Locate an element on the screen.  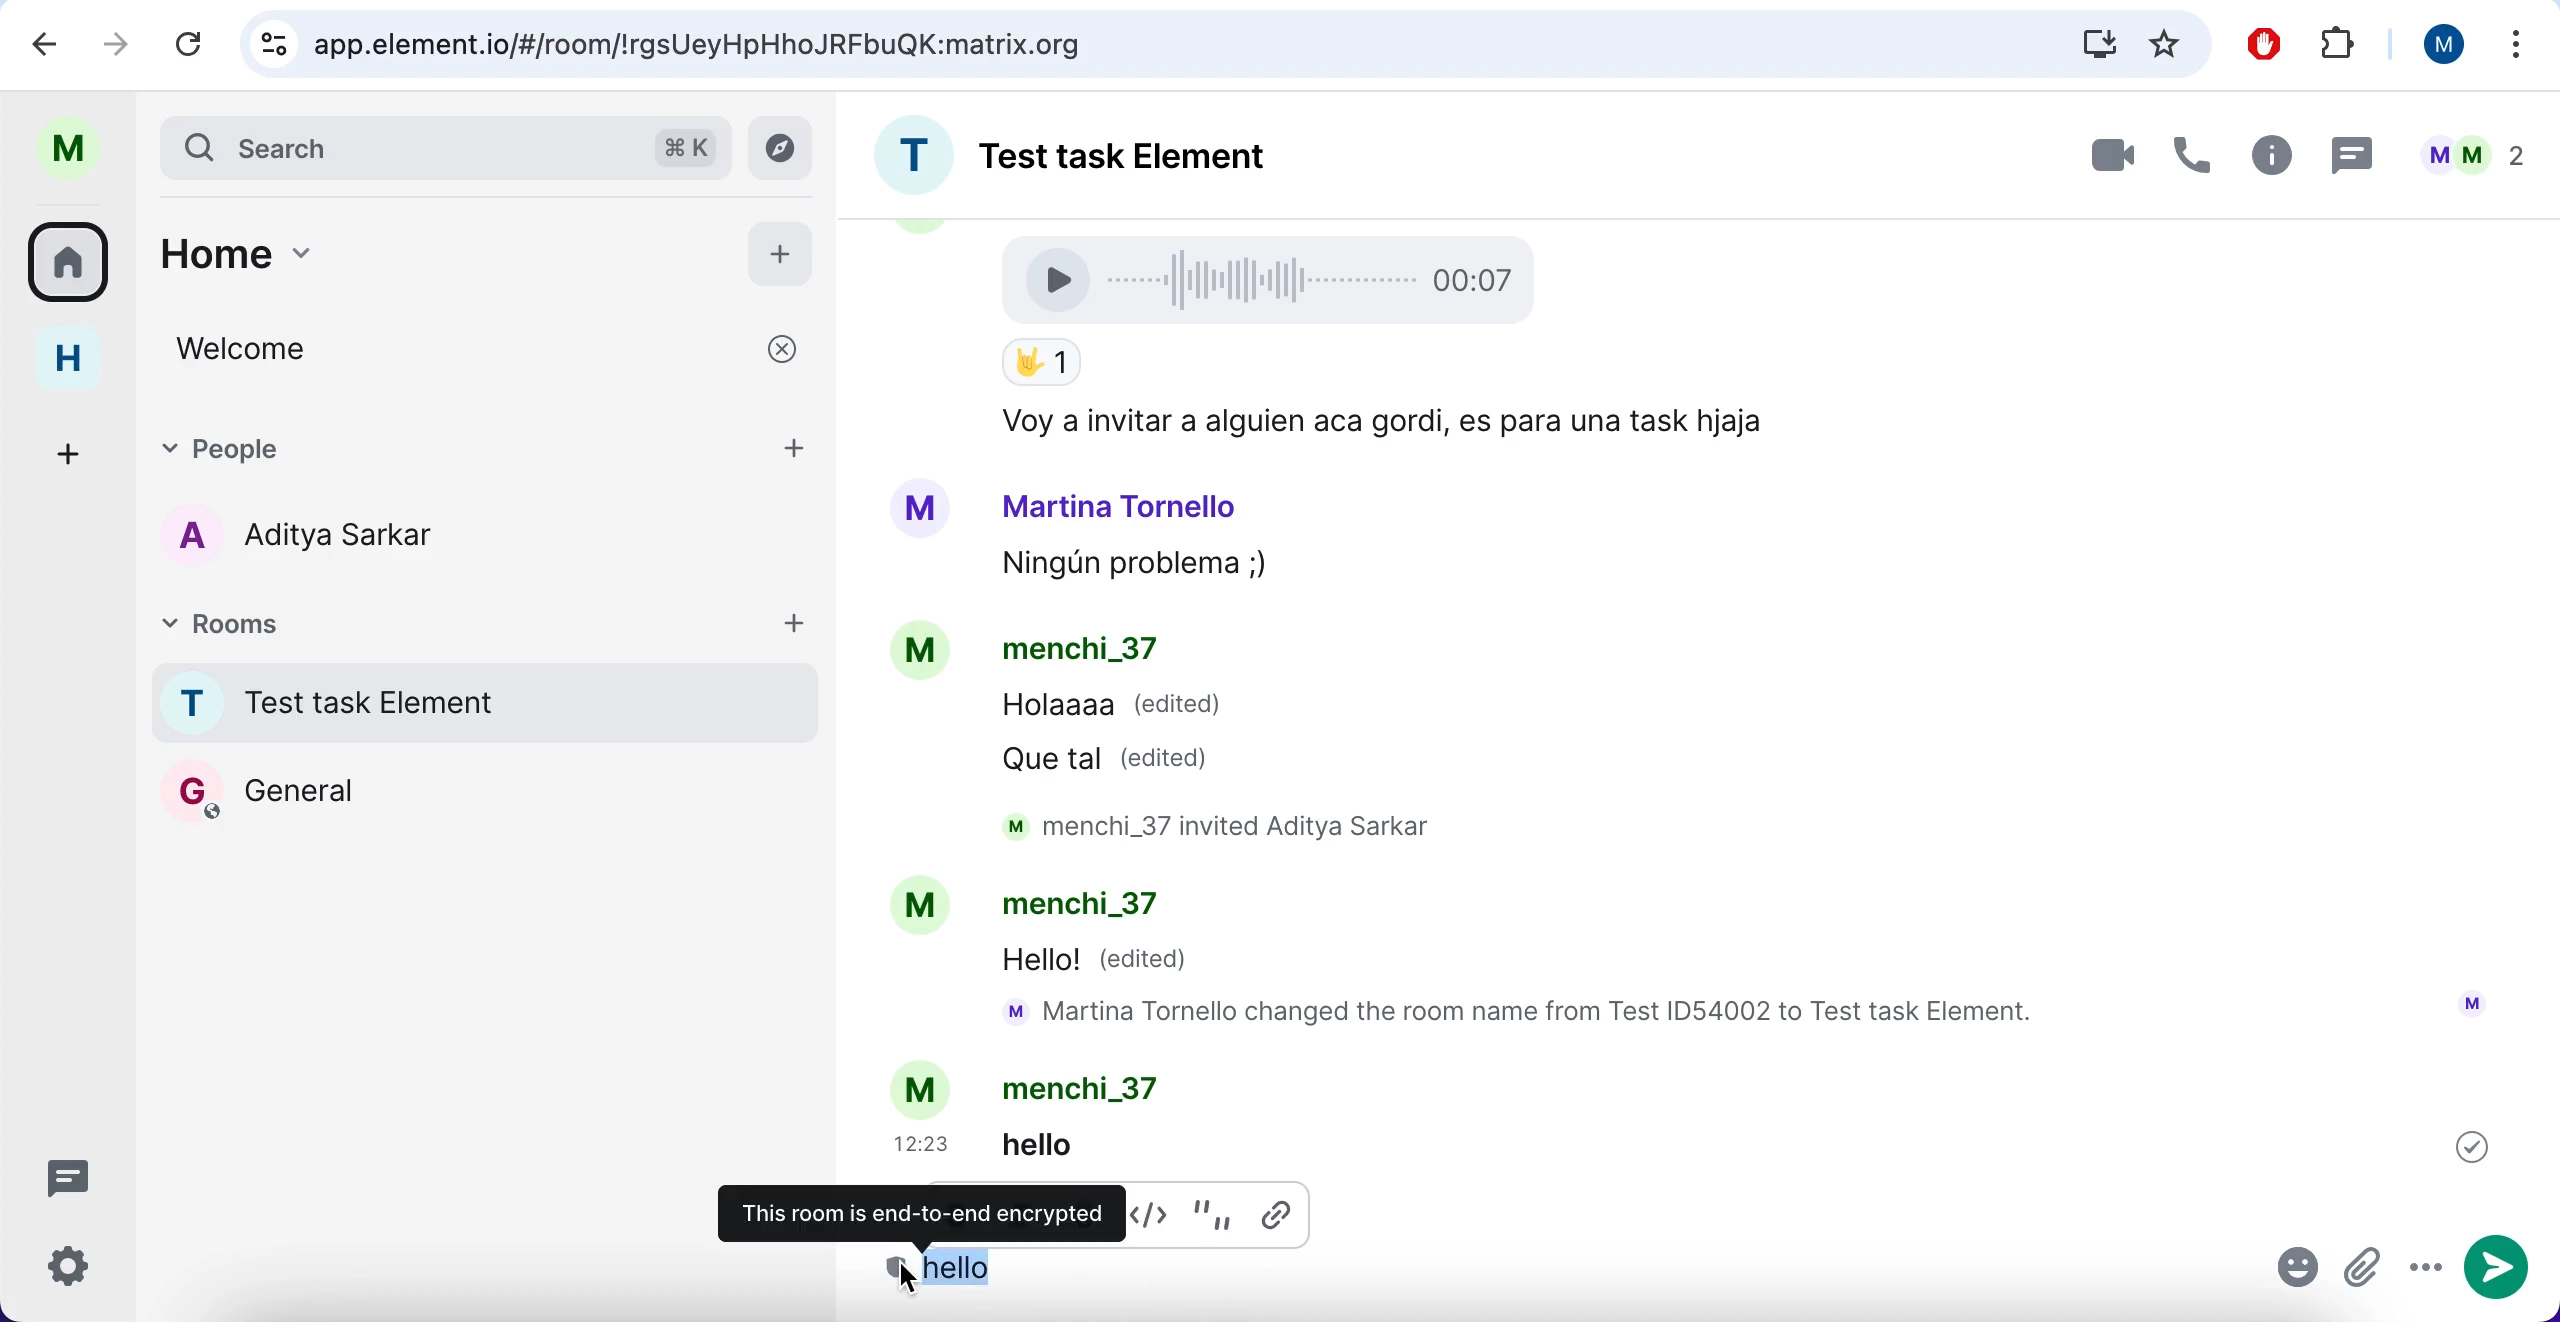
Avatar is located at coordinates (924, 654).